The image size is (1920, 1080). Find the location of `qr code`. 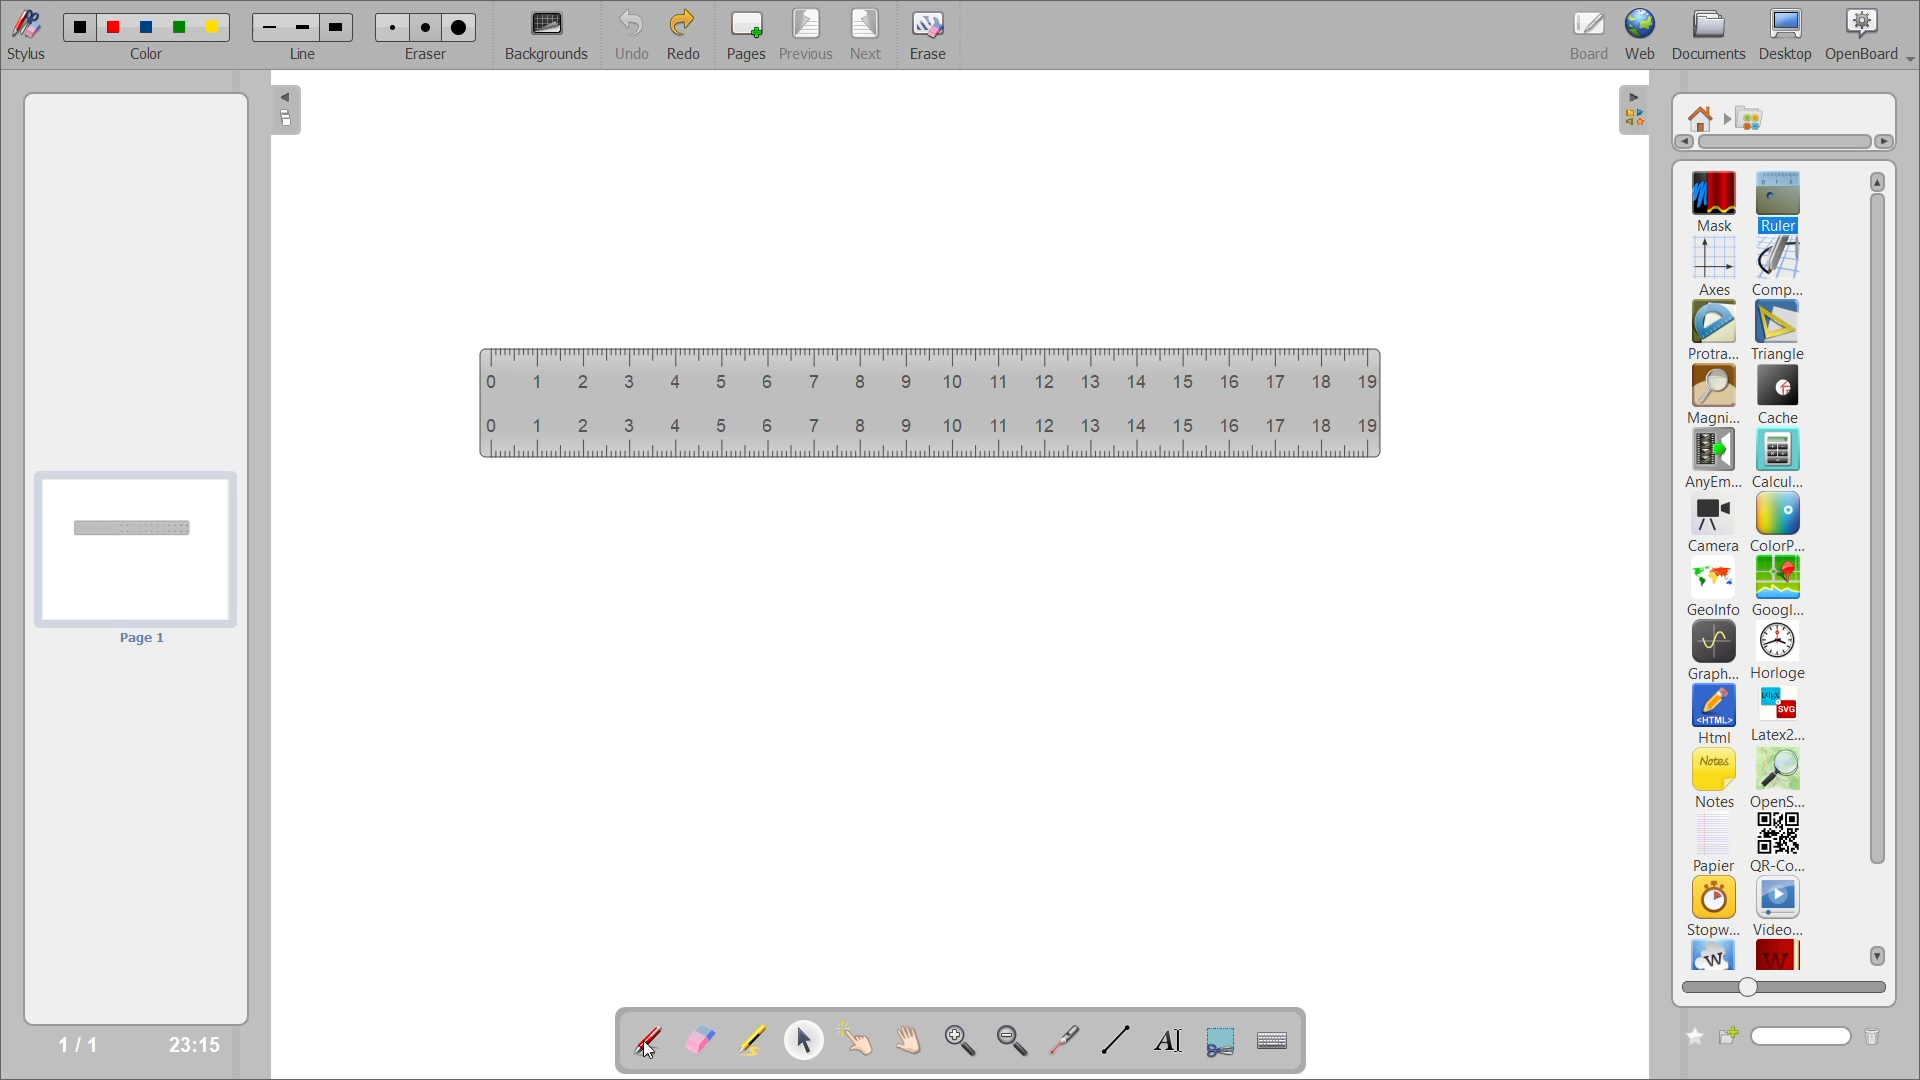

qr code is located at coordinates (1778, 843).